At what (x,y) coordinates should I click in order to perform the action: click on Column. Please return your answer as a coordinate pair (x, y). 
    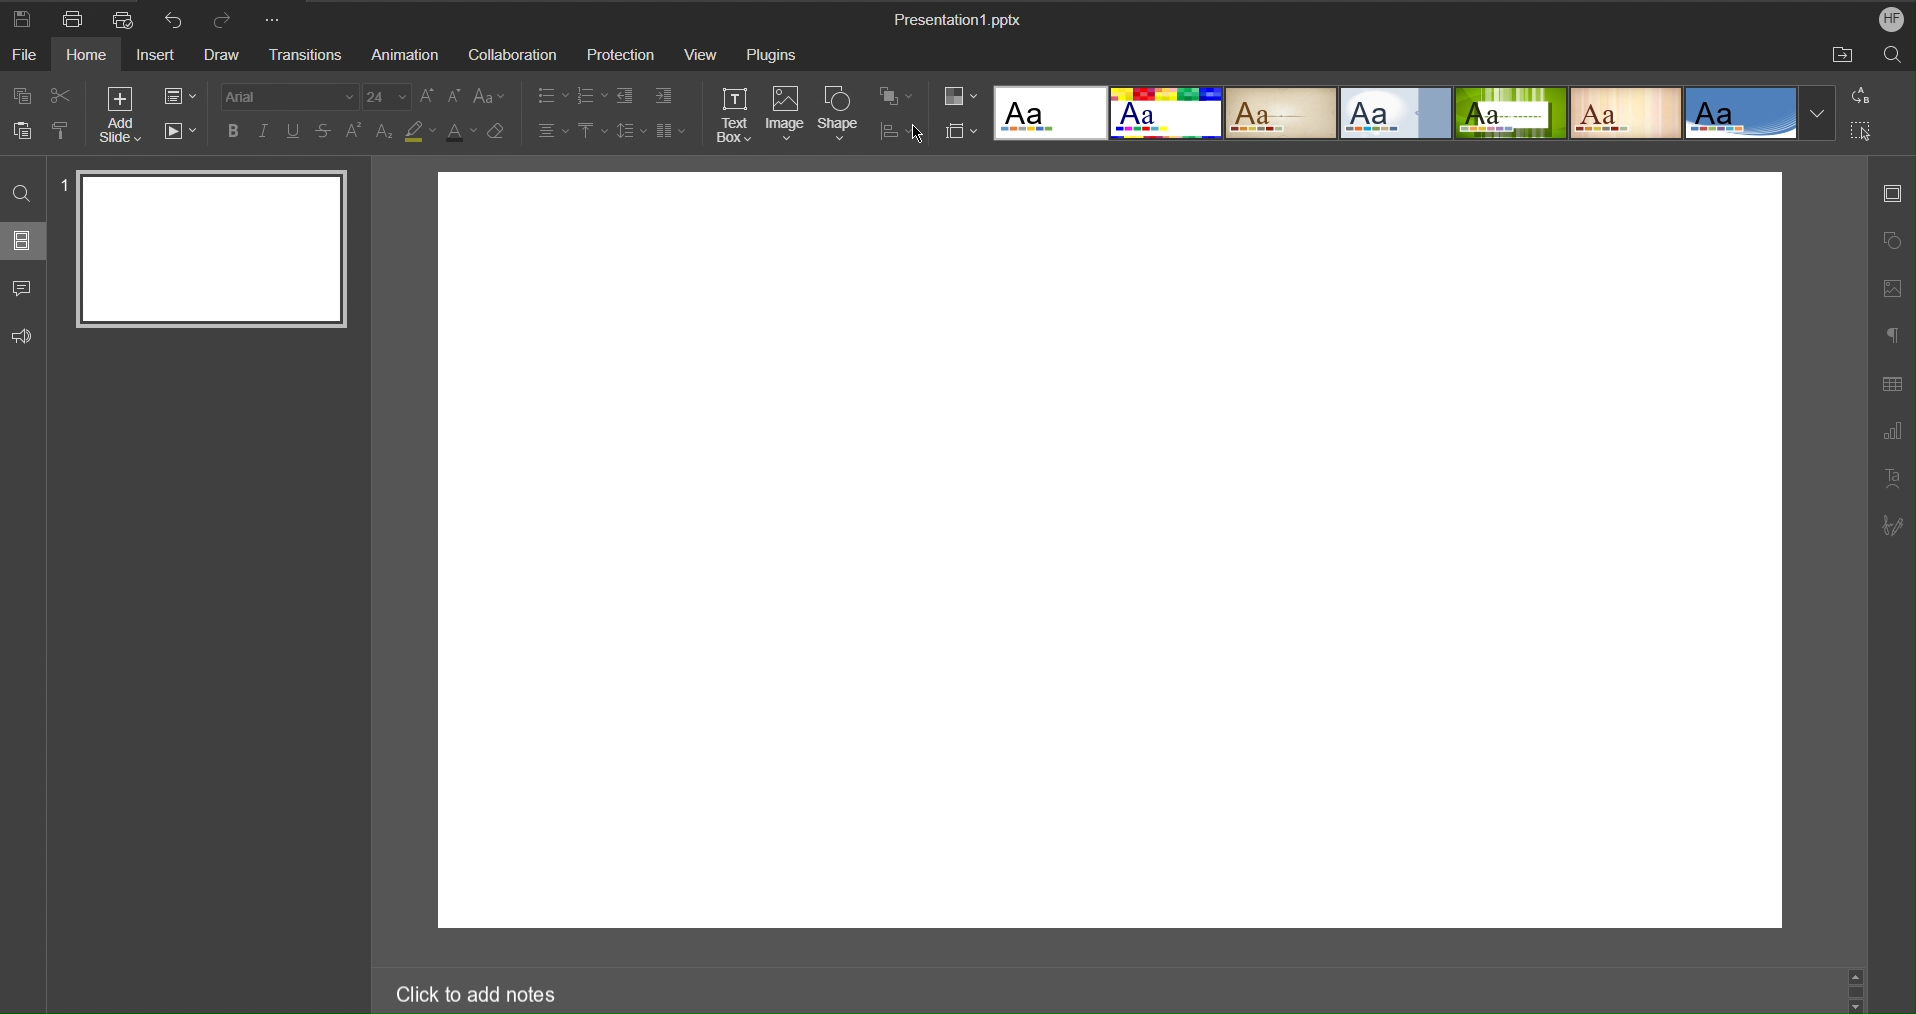
    Looking at the image, I should click on (672, 133).